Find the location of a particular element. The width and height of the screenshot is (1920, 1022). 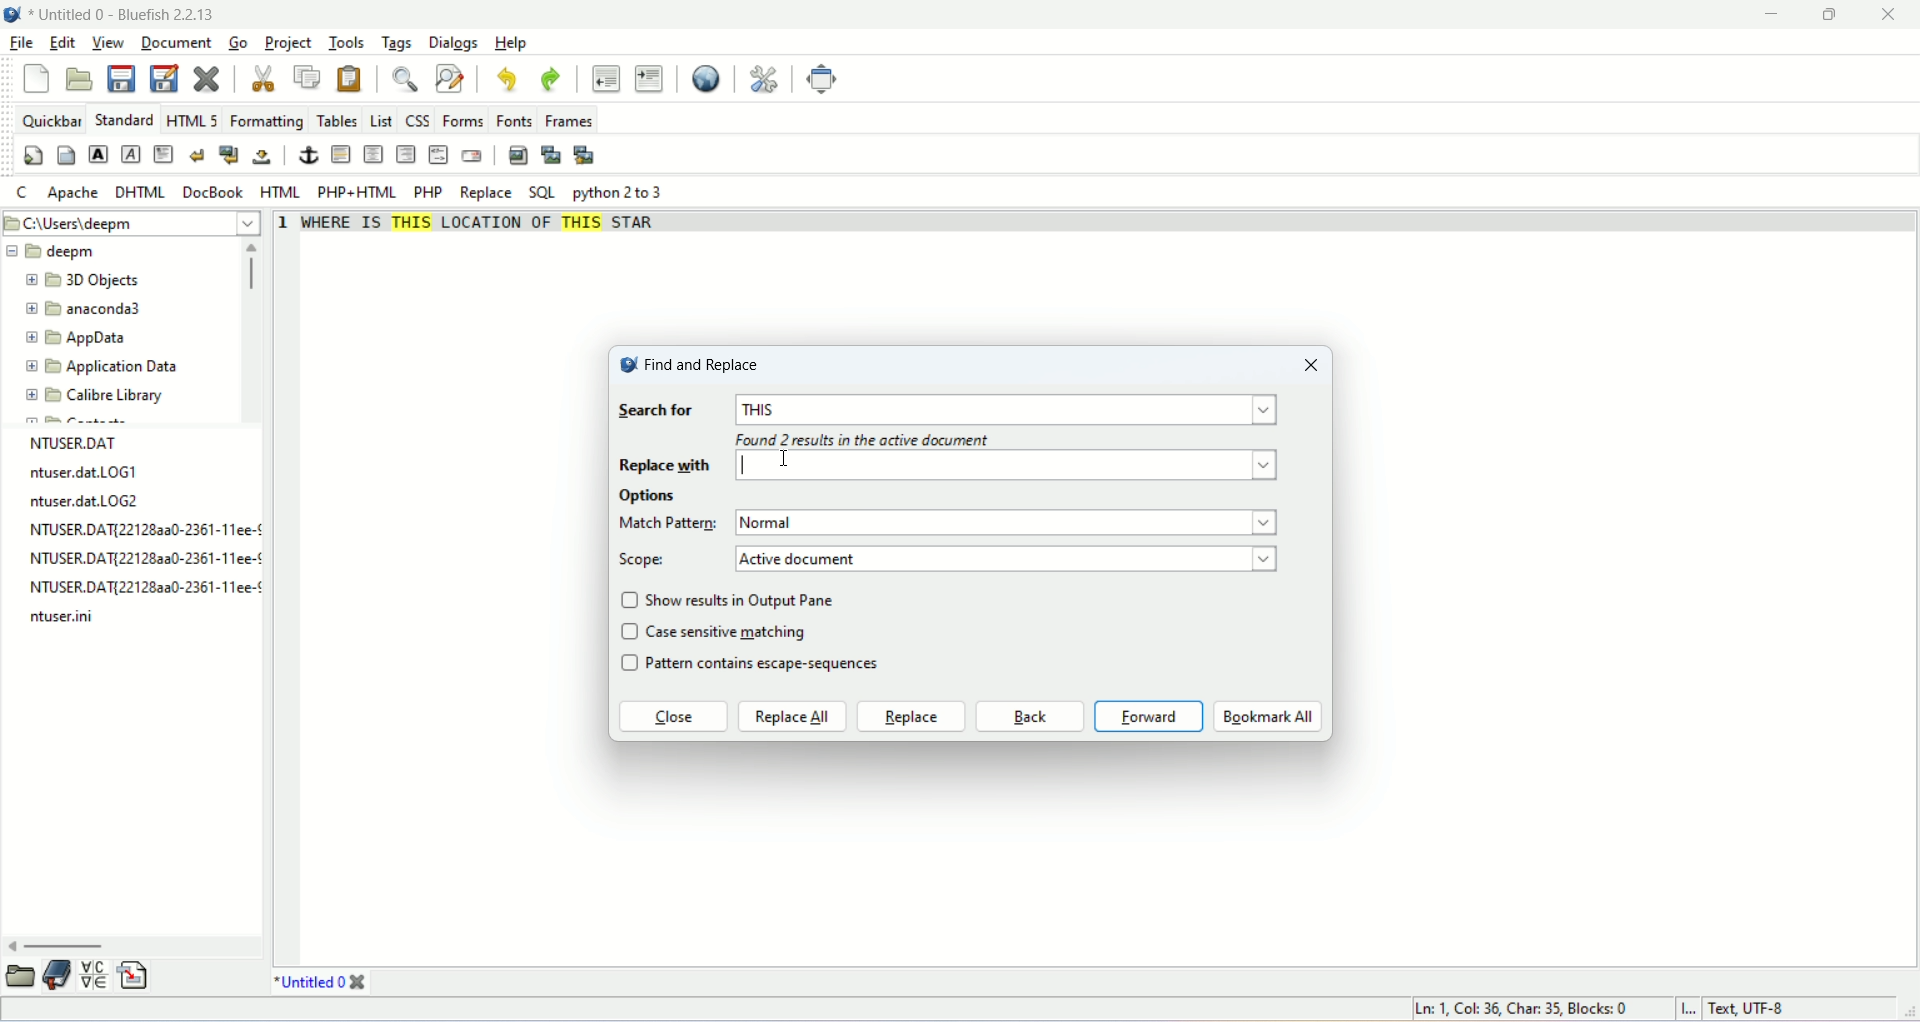

scope is located at coordinates (646, 560).